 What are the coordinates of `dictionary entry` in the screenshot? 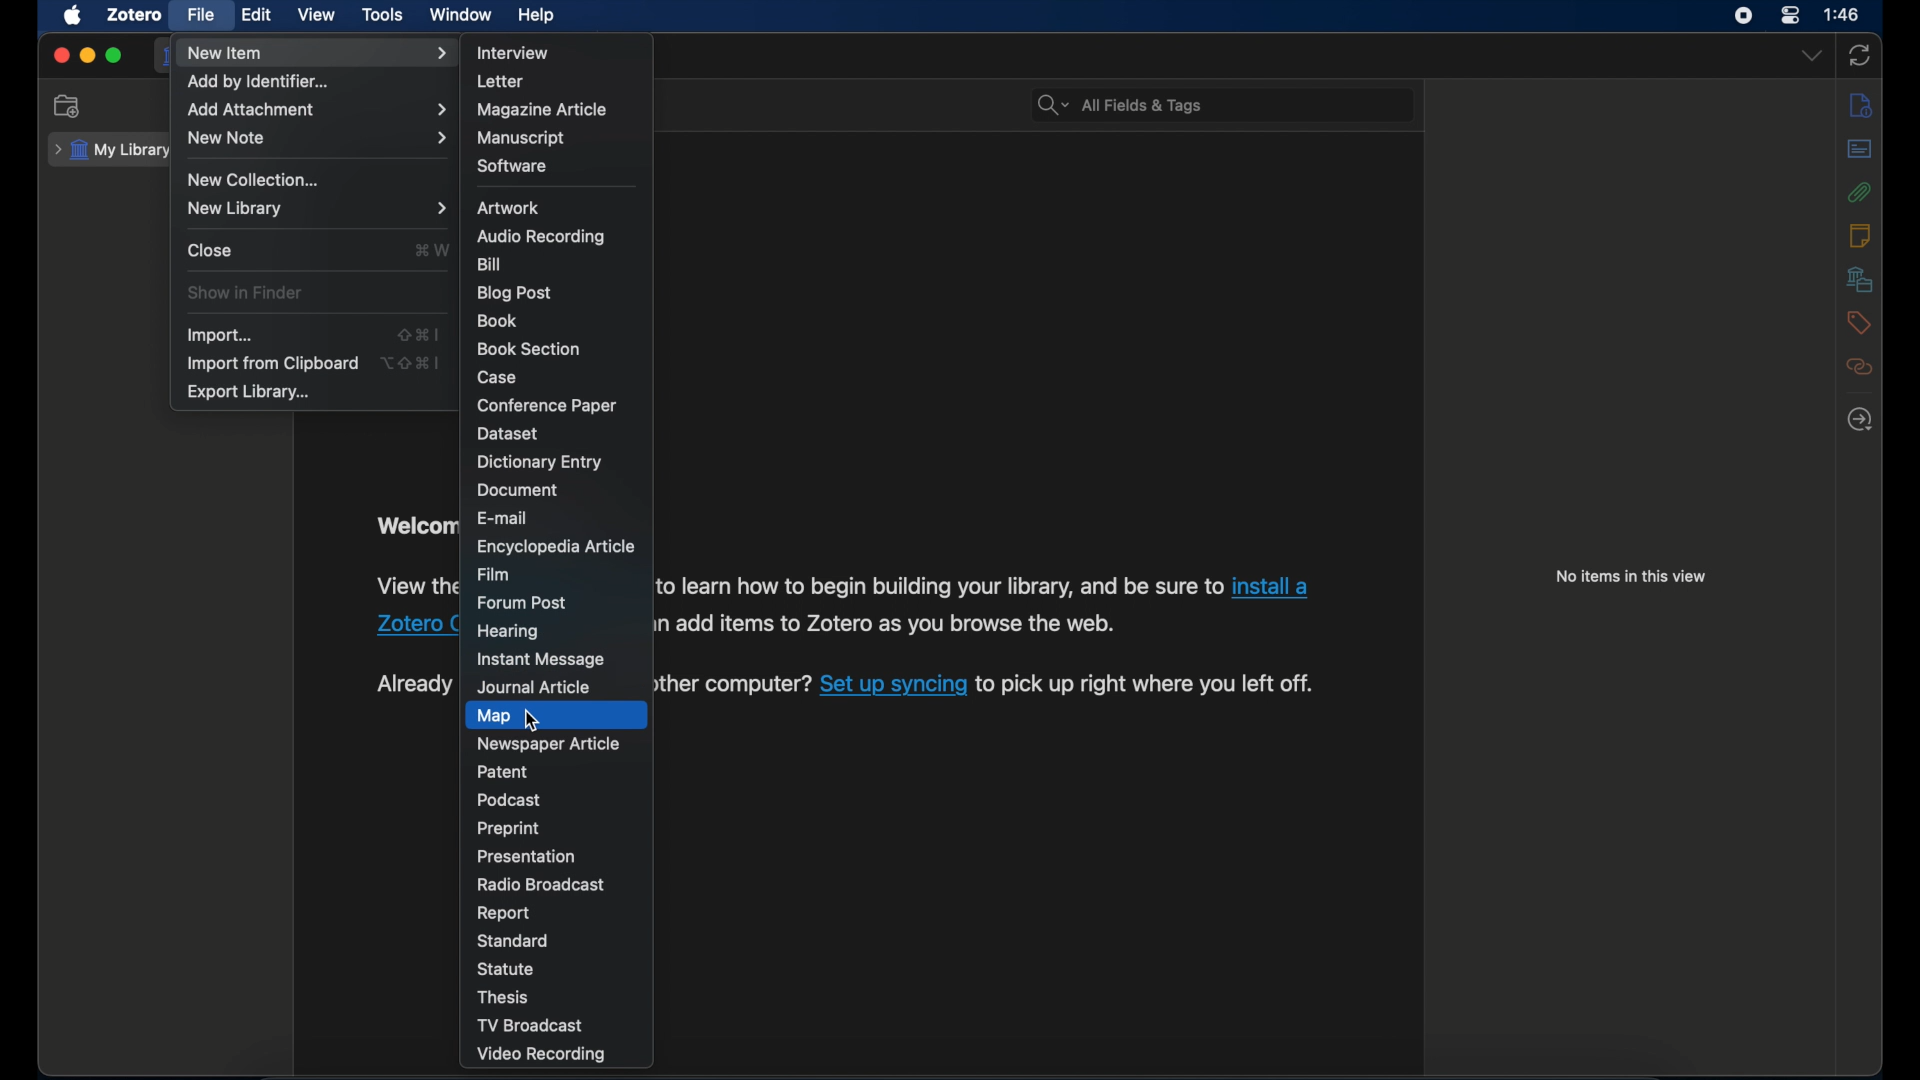 It's located at (539, 462).